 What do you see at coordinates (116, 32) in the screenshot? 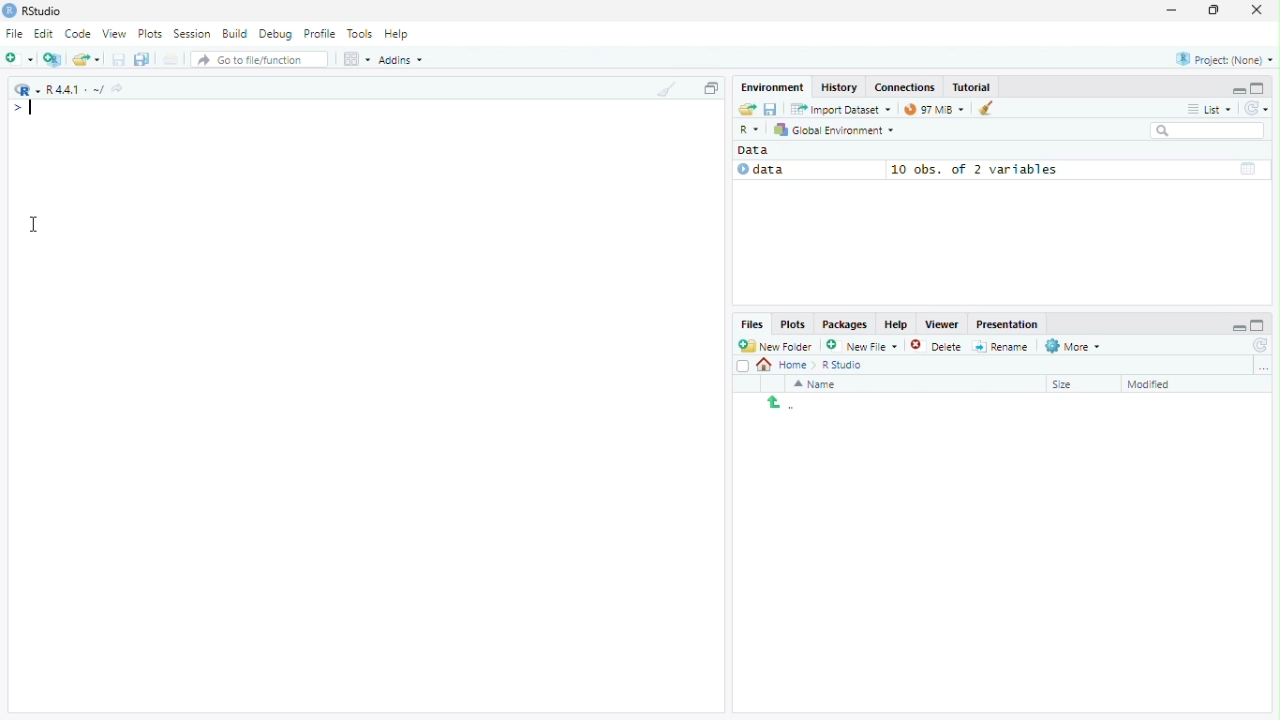
I see `View` at bounding box center [116, 32].